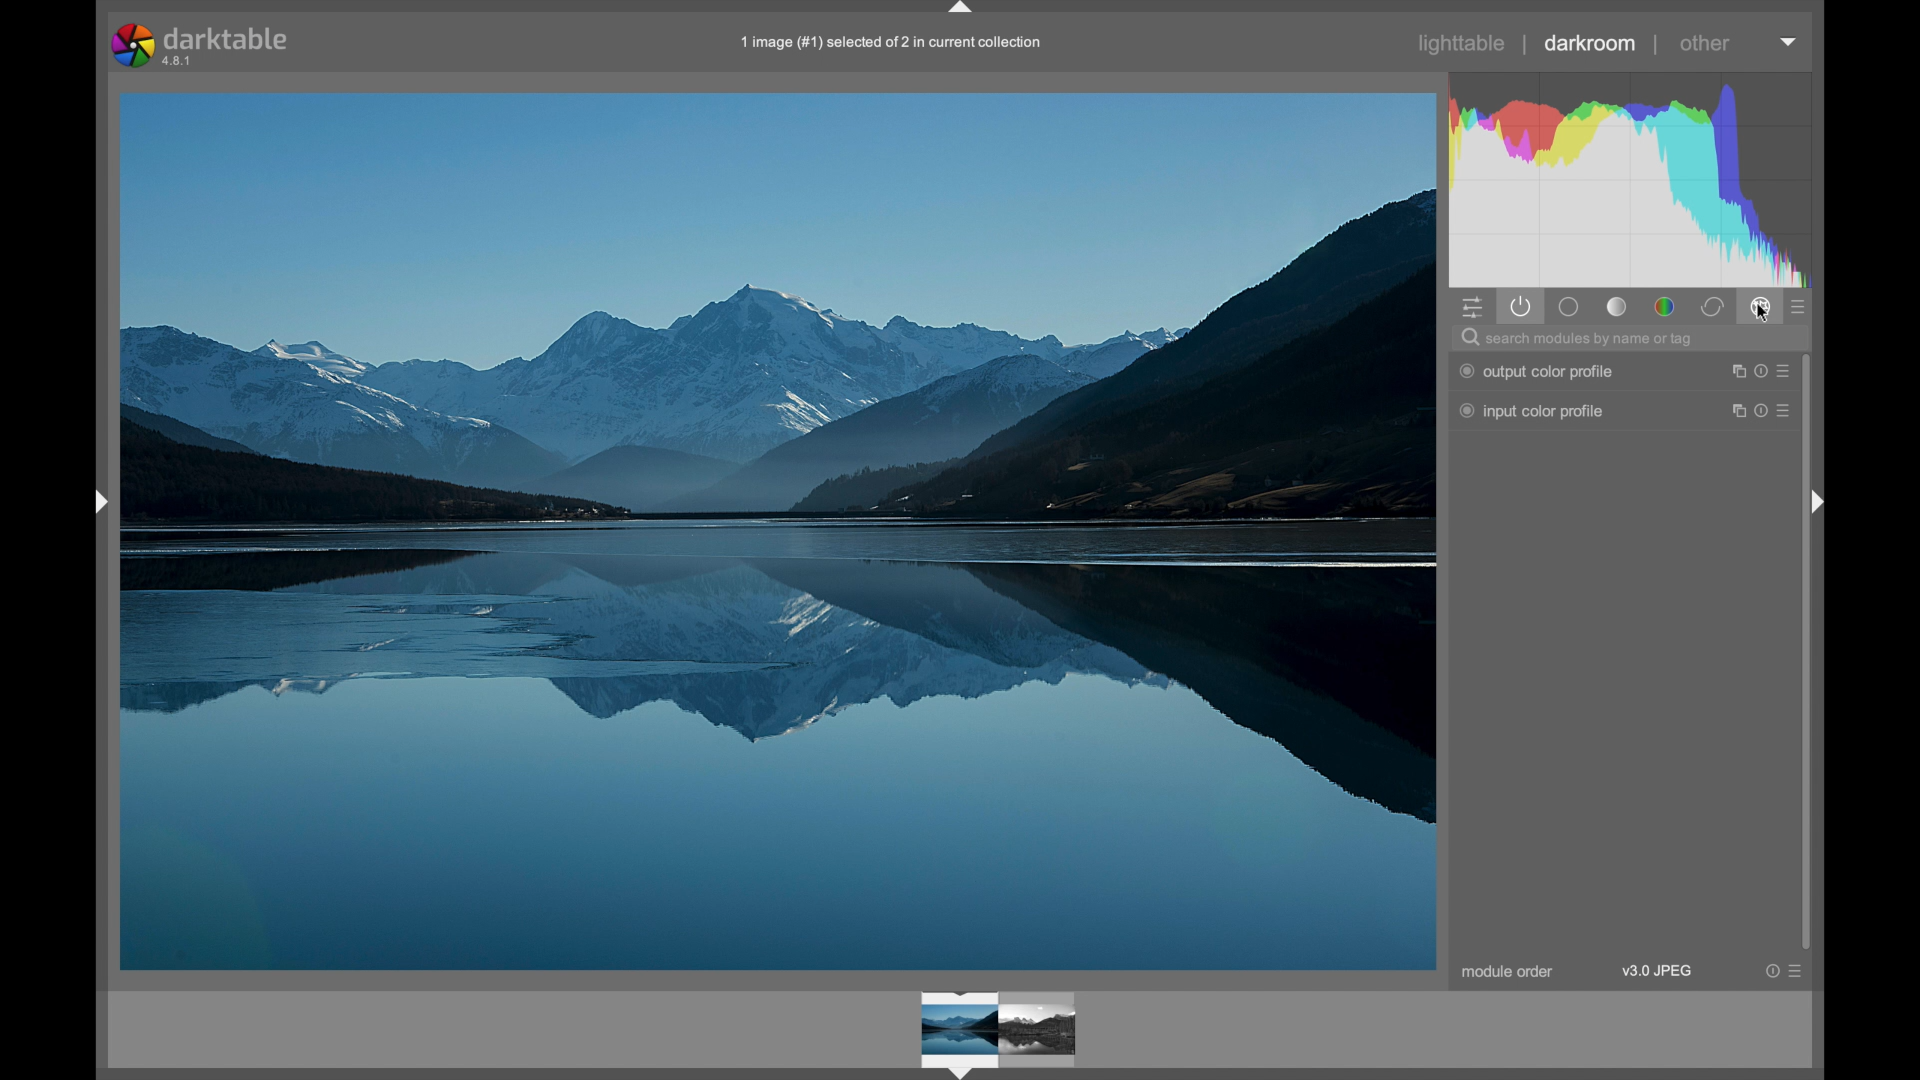 This screenshot has height=1080, width=1920. I want to click on drag handle, so click(961, 10).